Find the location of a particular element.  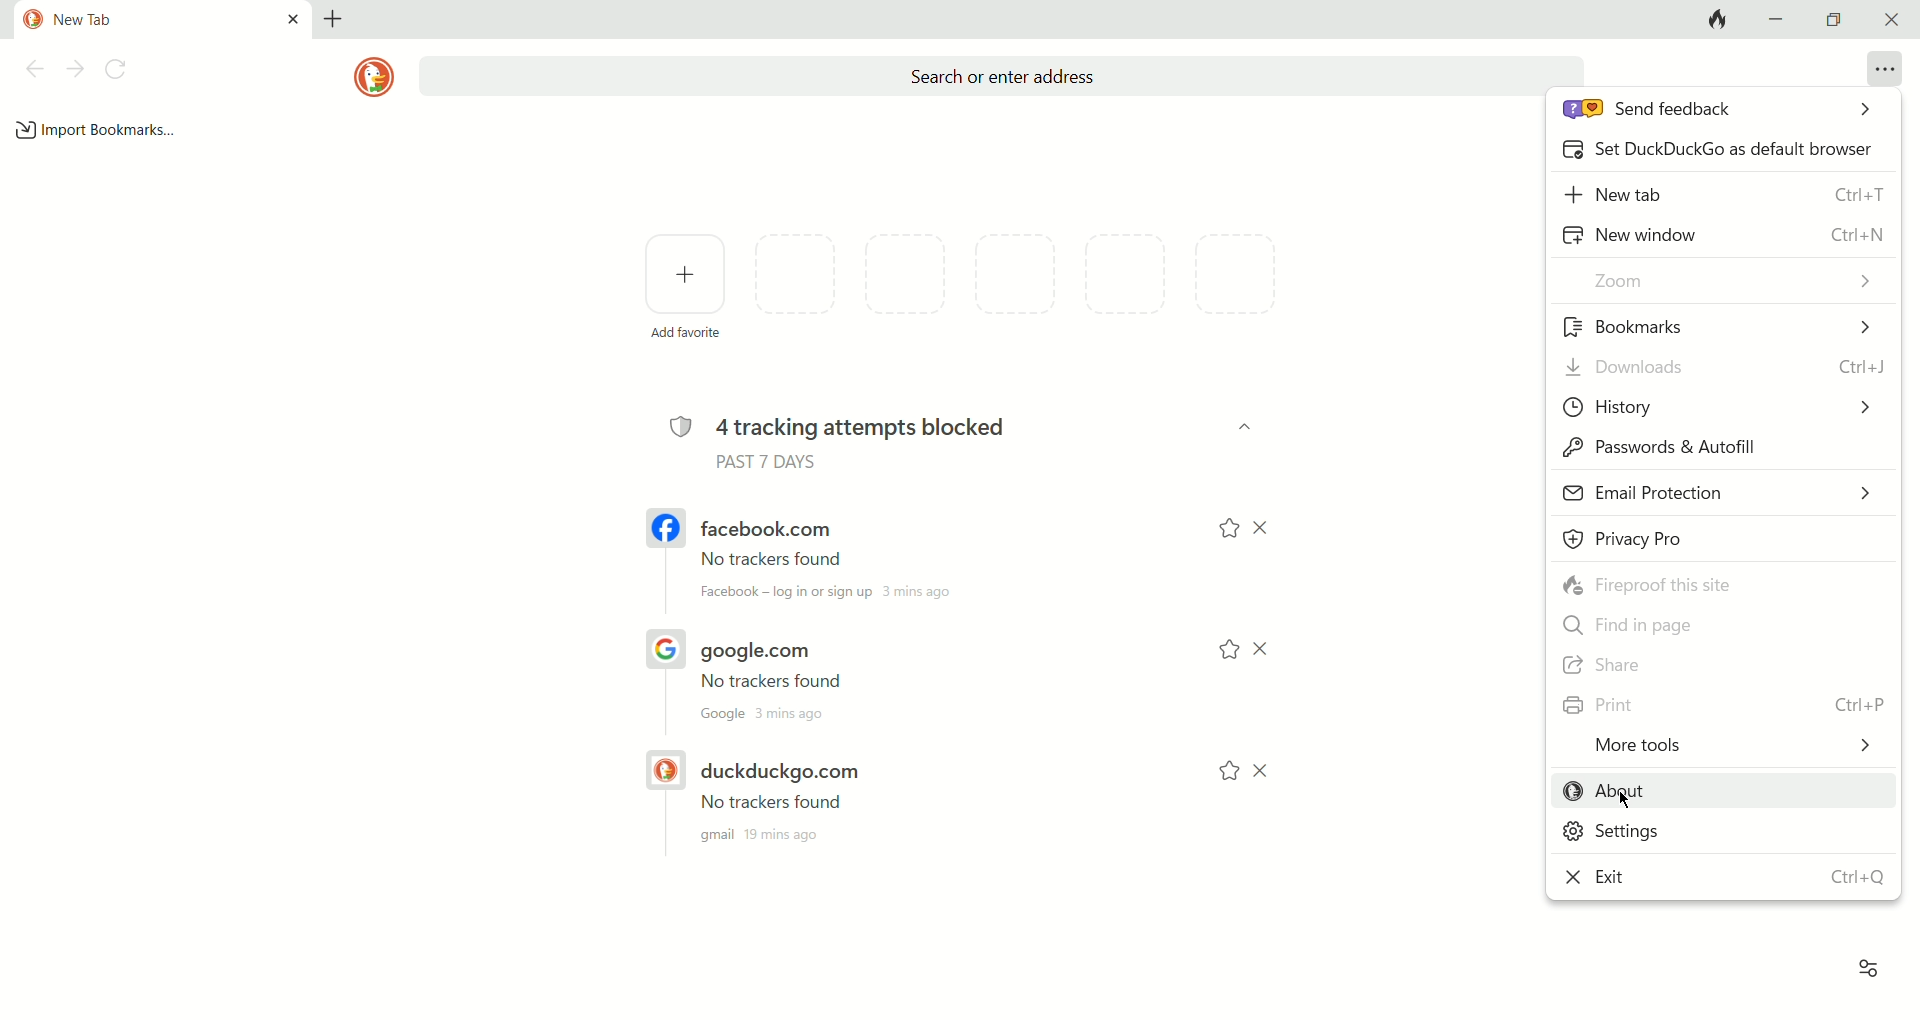

bookmarks is located at coordinates (1719, 326).